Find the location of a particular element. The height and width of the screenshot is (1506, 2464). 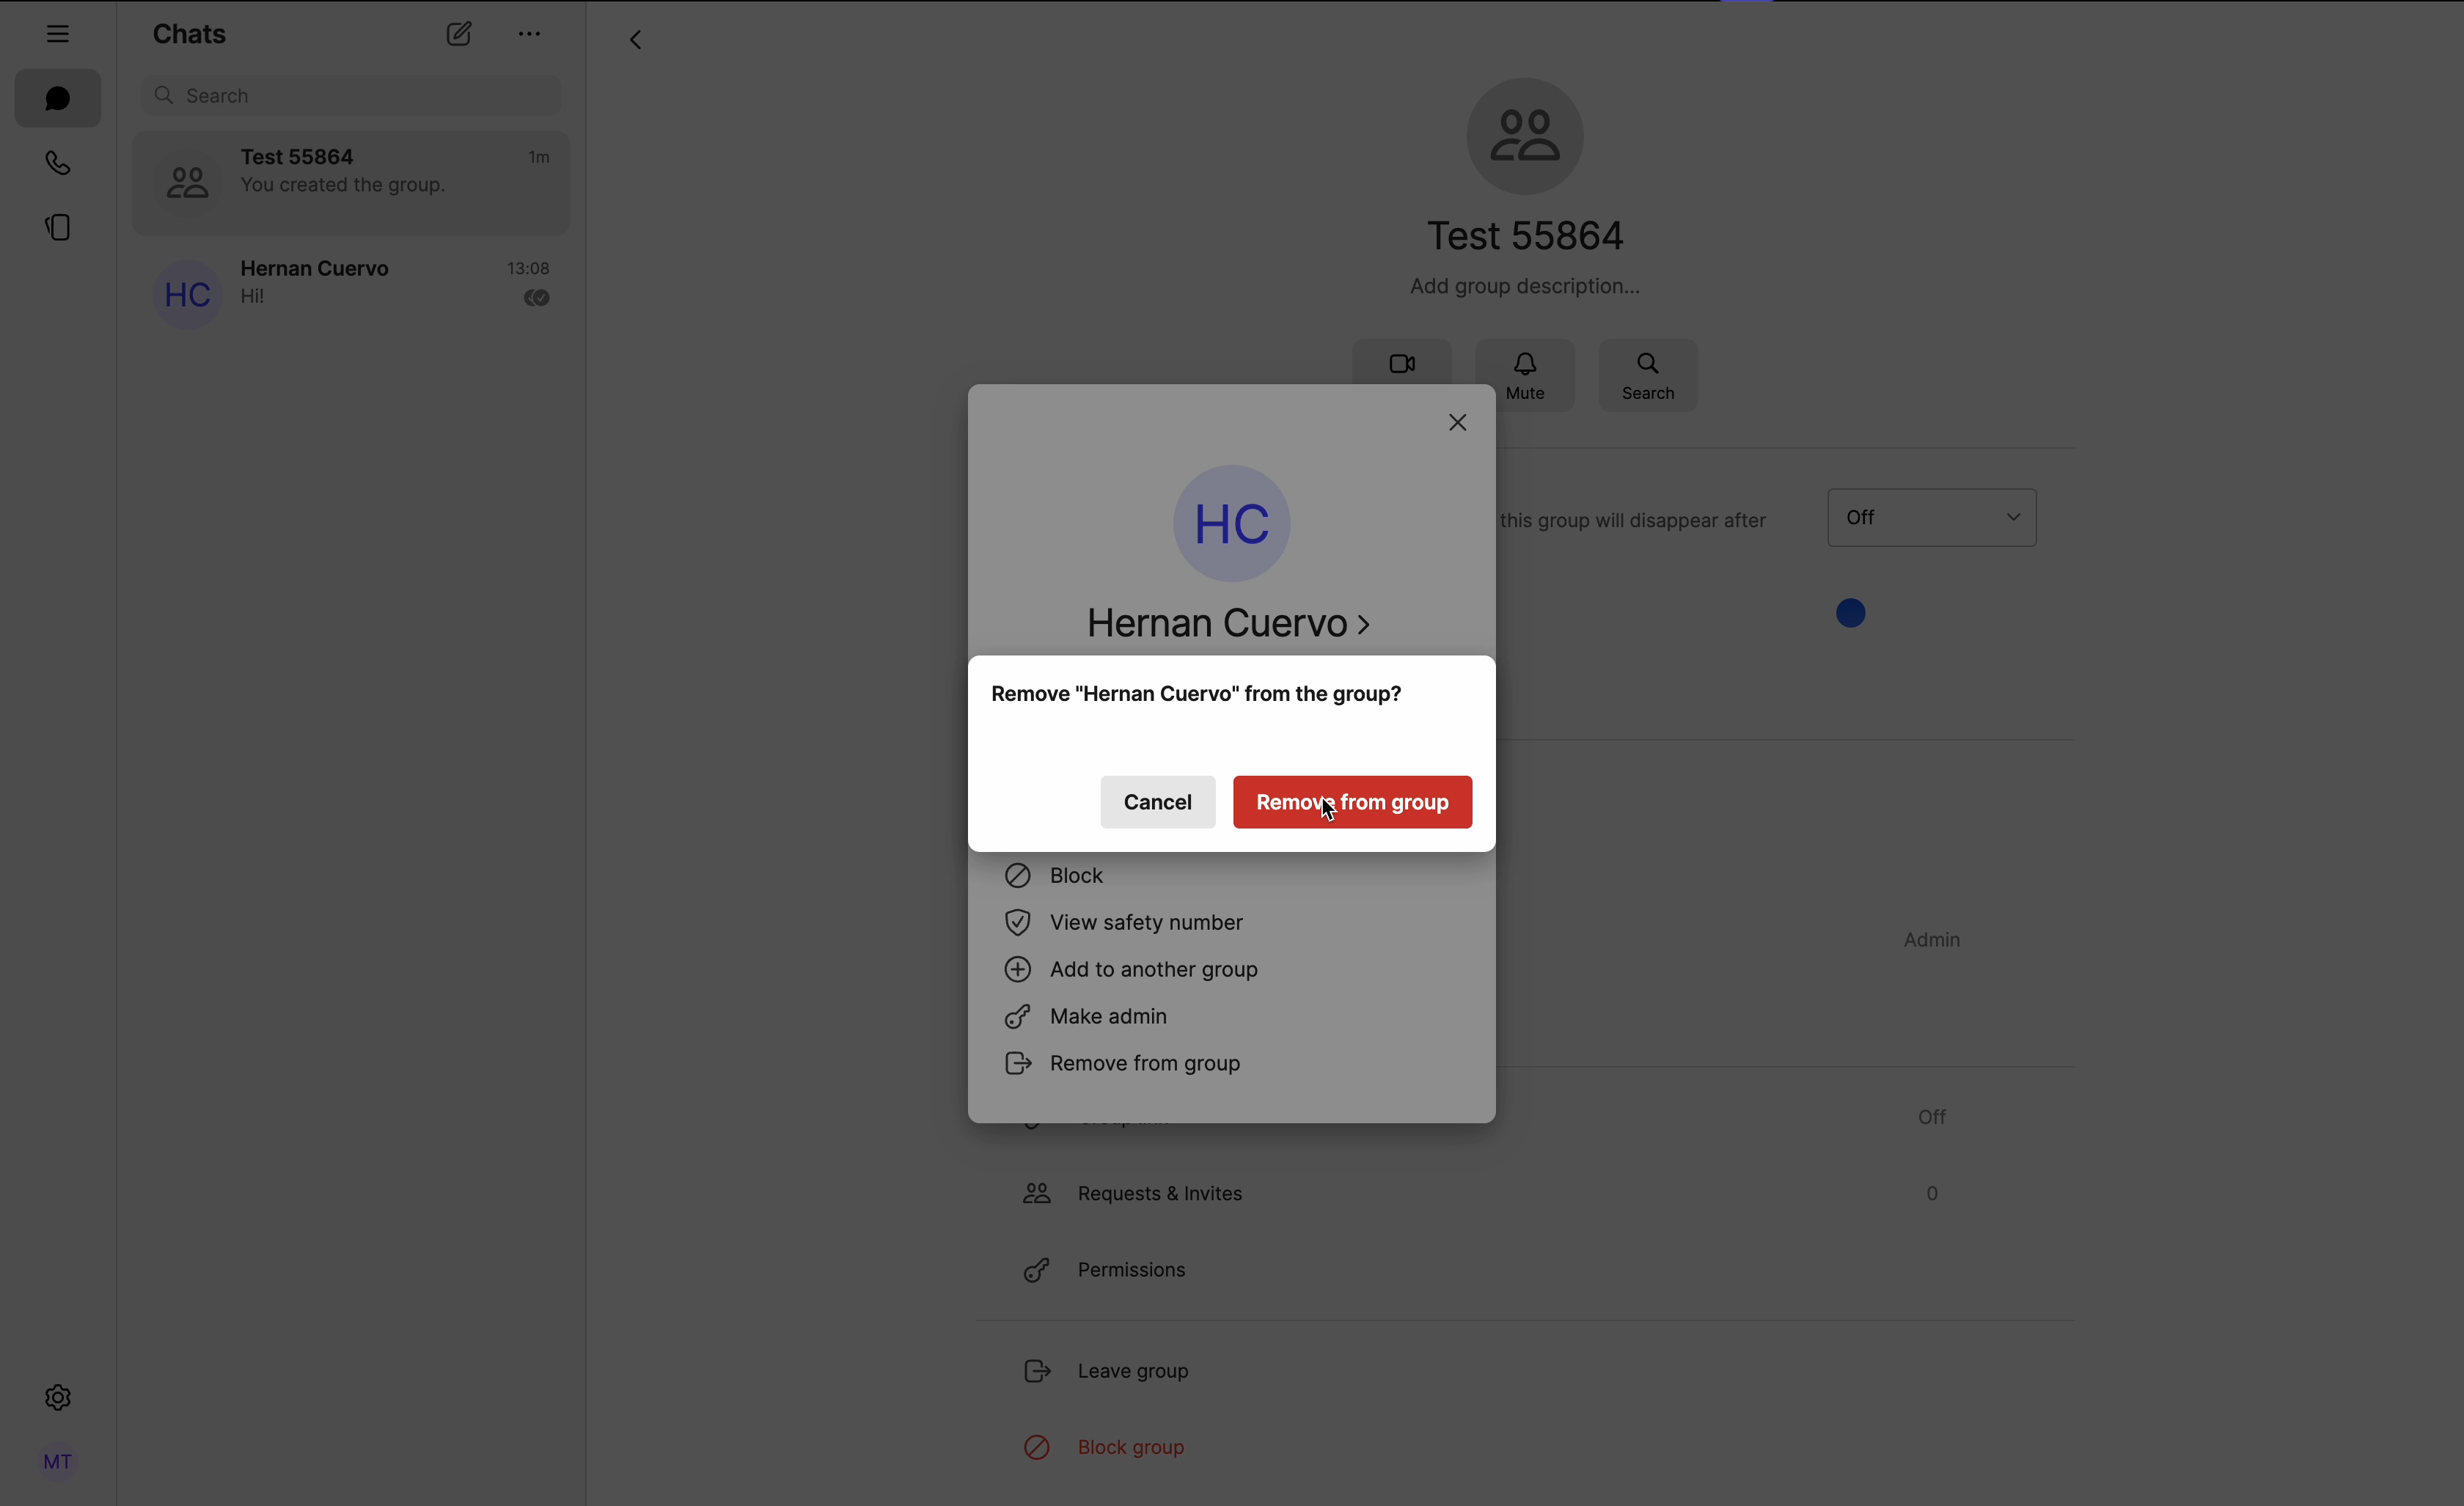

chats is located at coordinates (59, 99).